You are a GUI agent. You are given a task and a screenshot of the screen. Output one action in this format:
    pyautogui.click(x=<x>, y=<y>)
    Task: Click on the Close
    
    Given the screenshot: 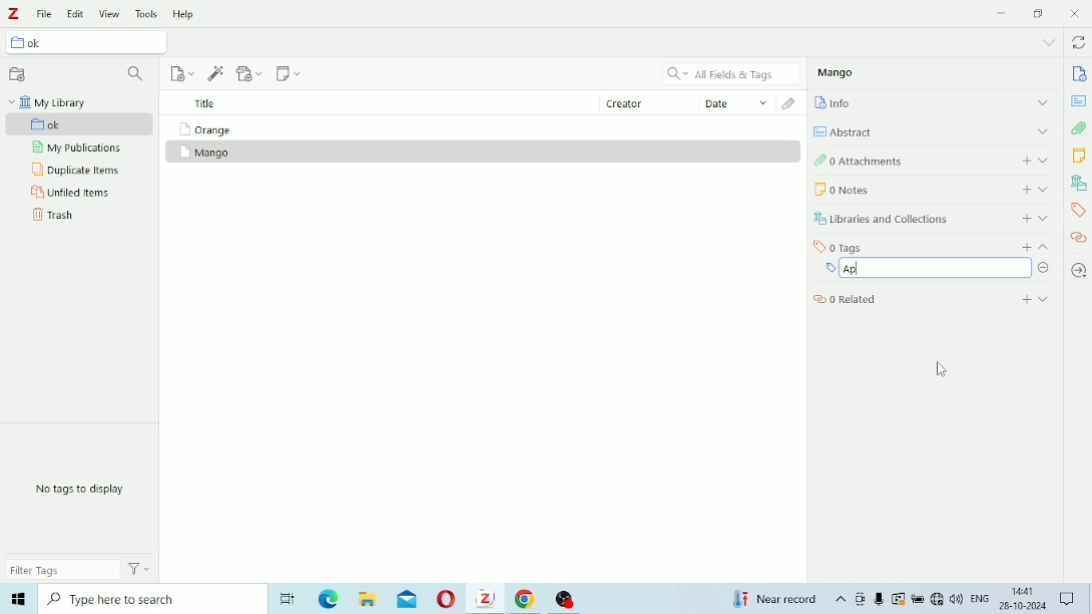 What is the action you would take?
    pyautogui.click(x=1076, y=13)
    